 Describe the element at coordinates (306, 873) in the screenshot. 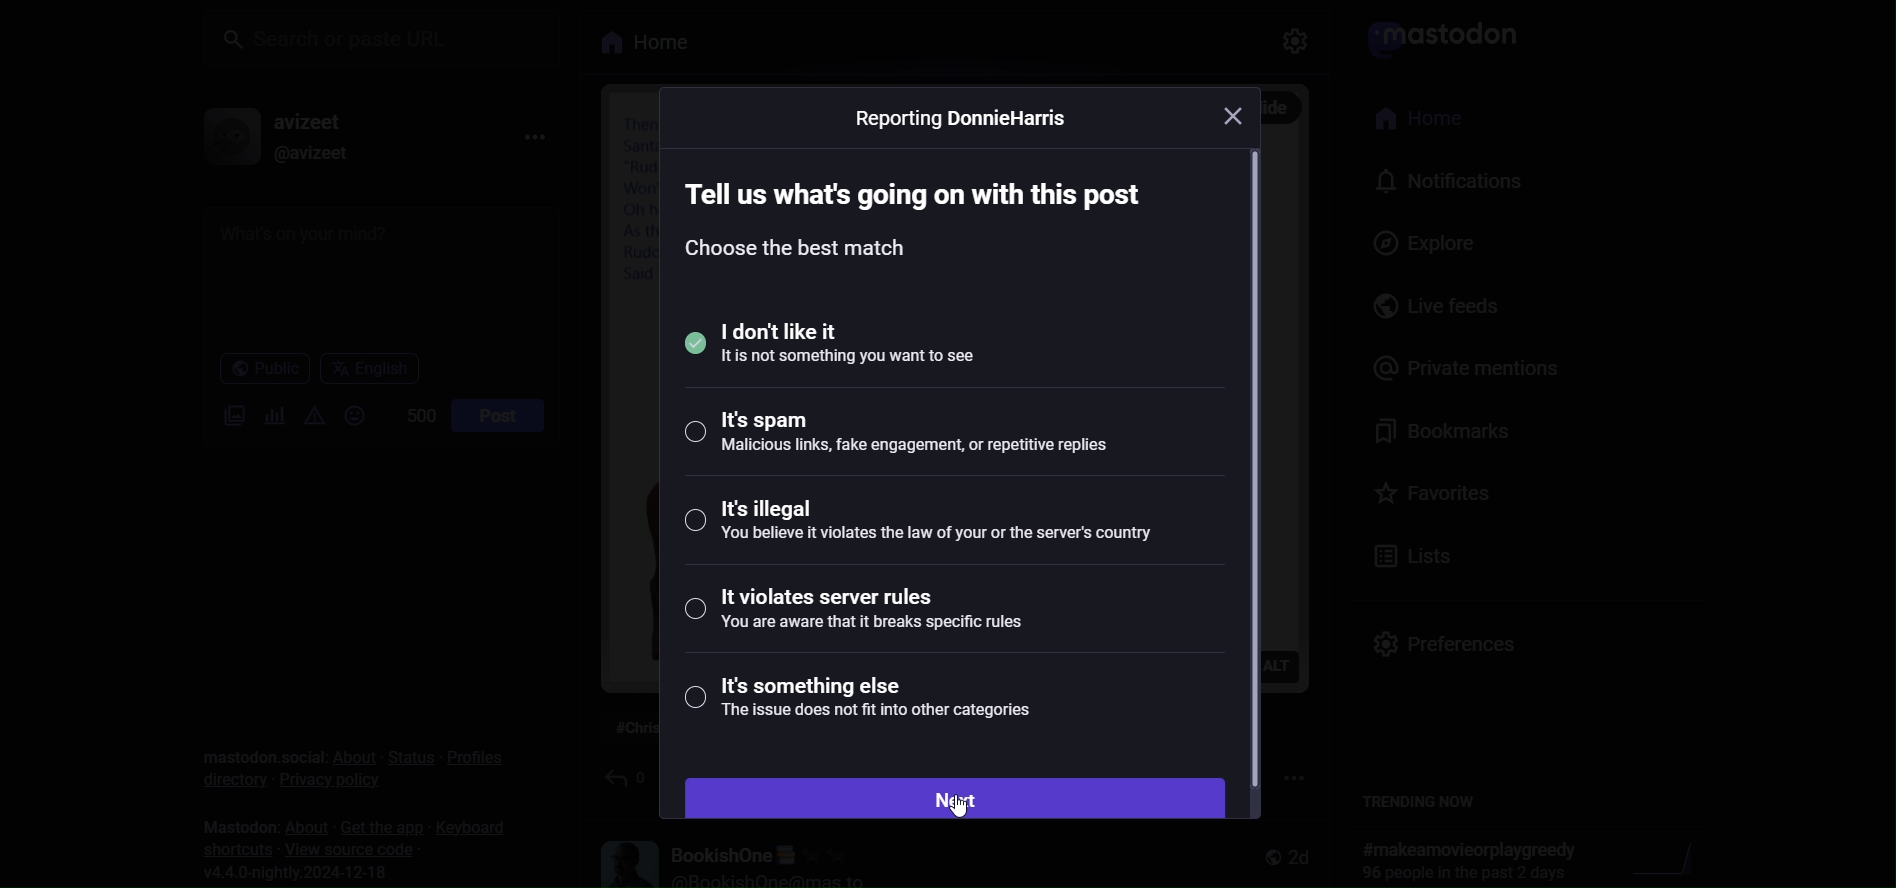

I see `version` at that location.